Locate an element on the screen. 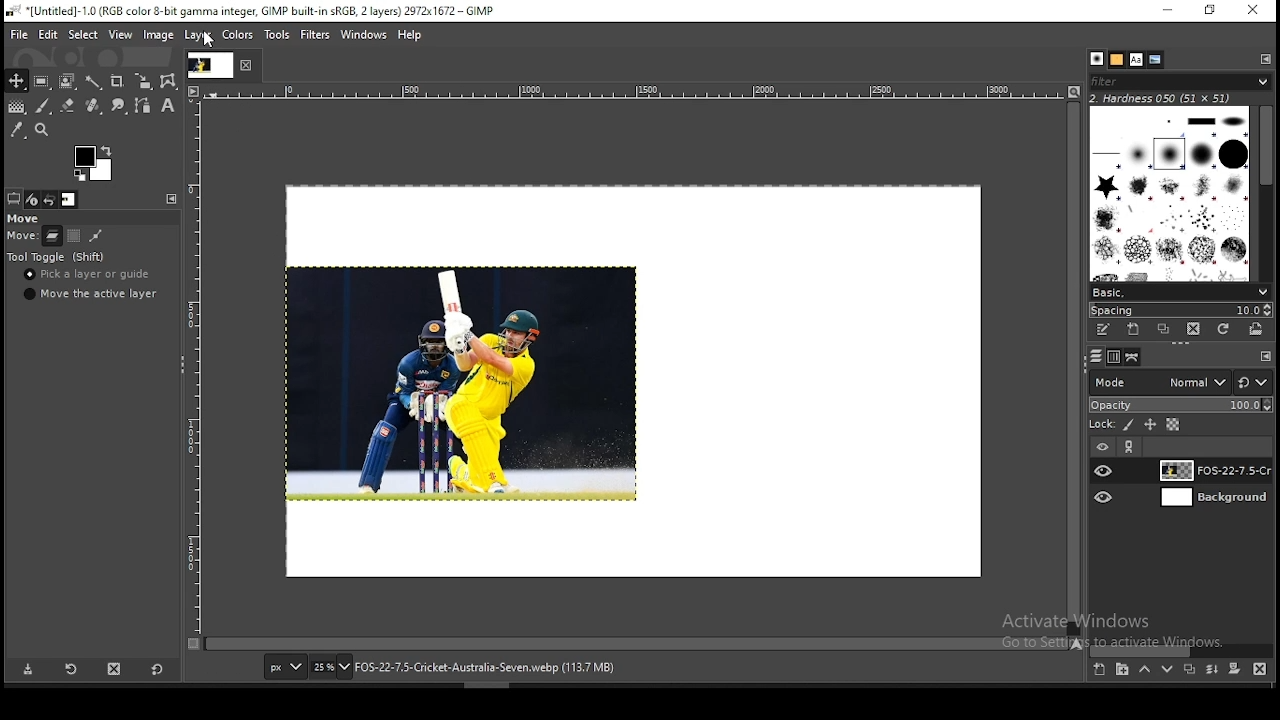 The image size is (1280, 720). layers is located at coordinates (1094, 357).